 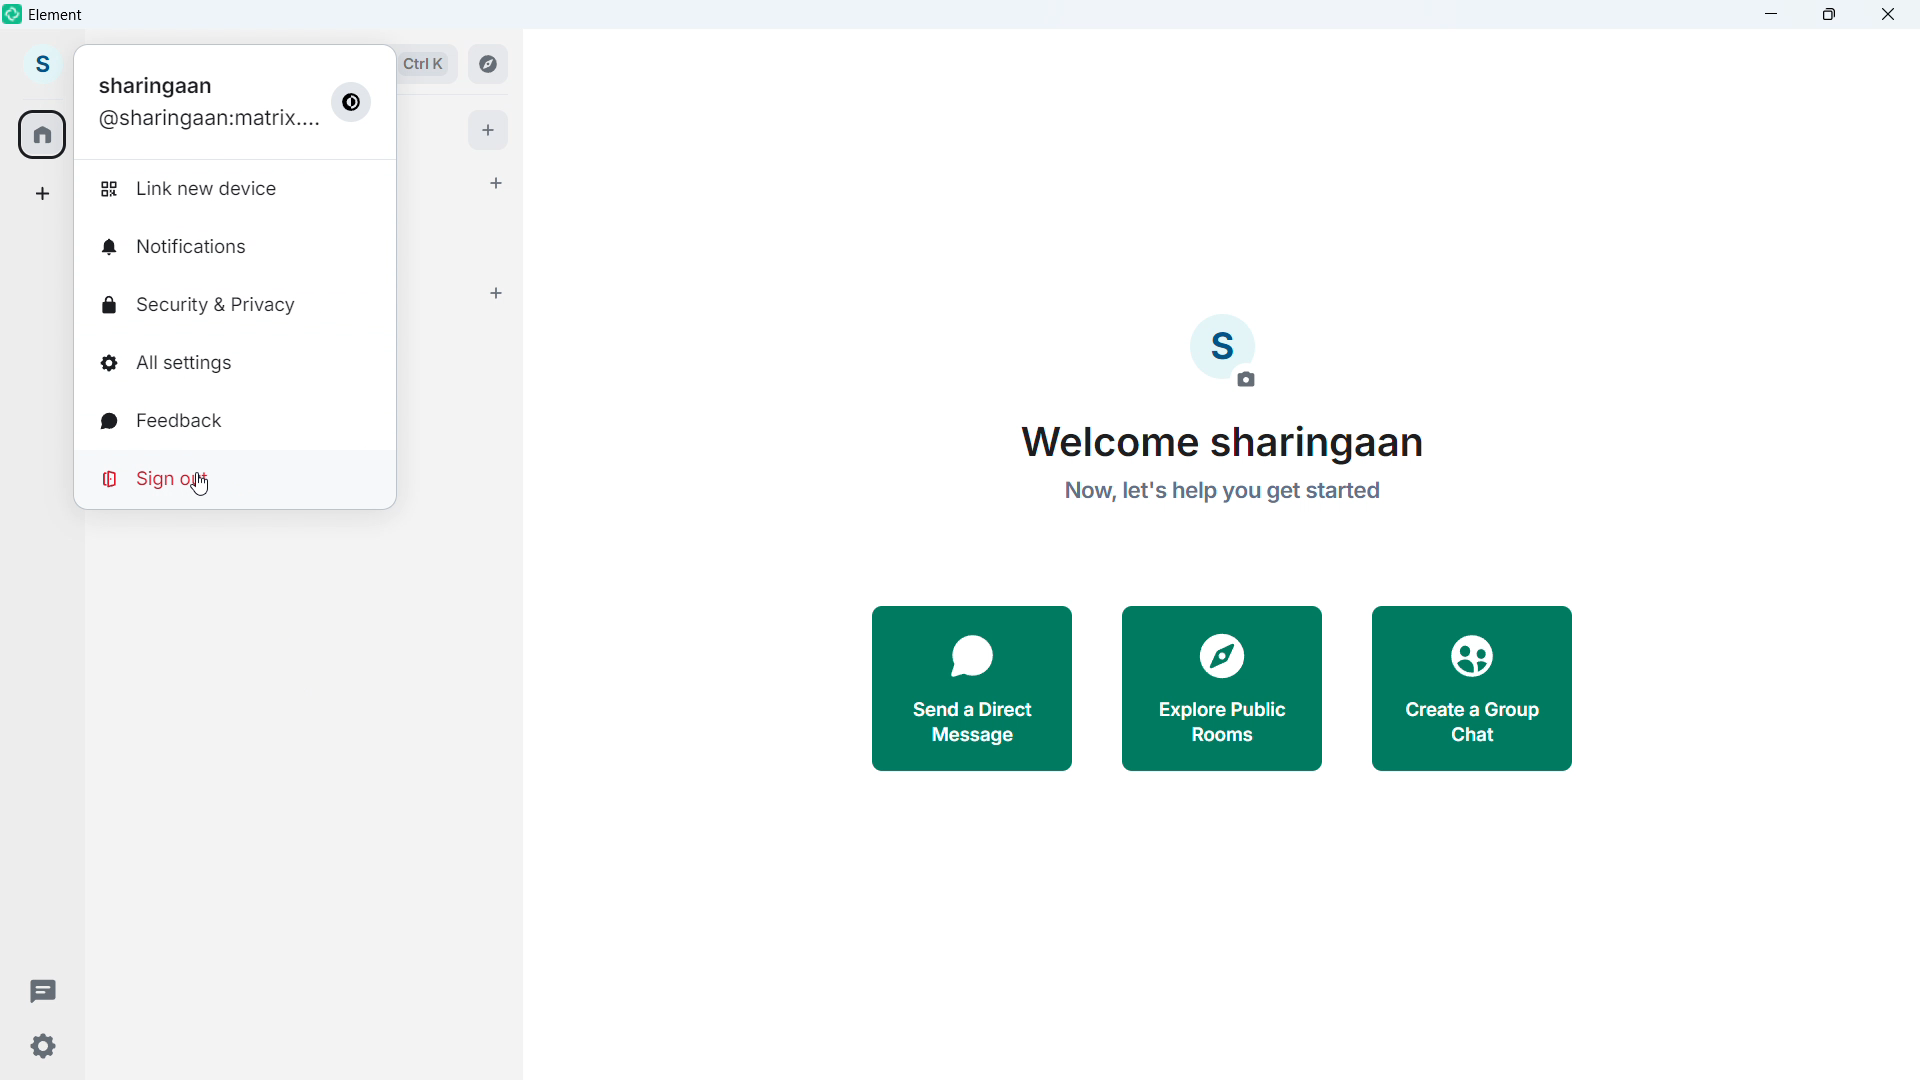 I want to click on All settings , so click(x=166, y=362).